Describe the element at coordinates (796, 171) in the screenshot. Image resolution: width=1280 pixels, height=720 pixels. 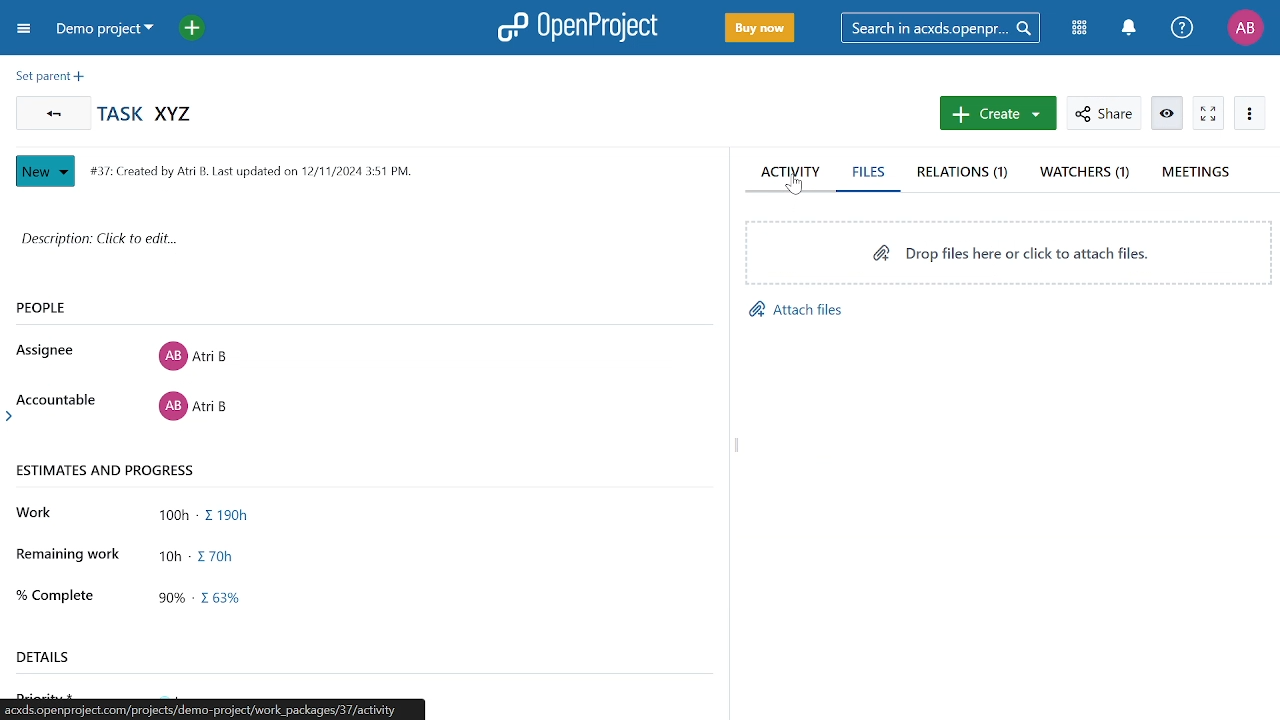
I see `Acivitty` at that location.